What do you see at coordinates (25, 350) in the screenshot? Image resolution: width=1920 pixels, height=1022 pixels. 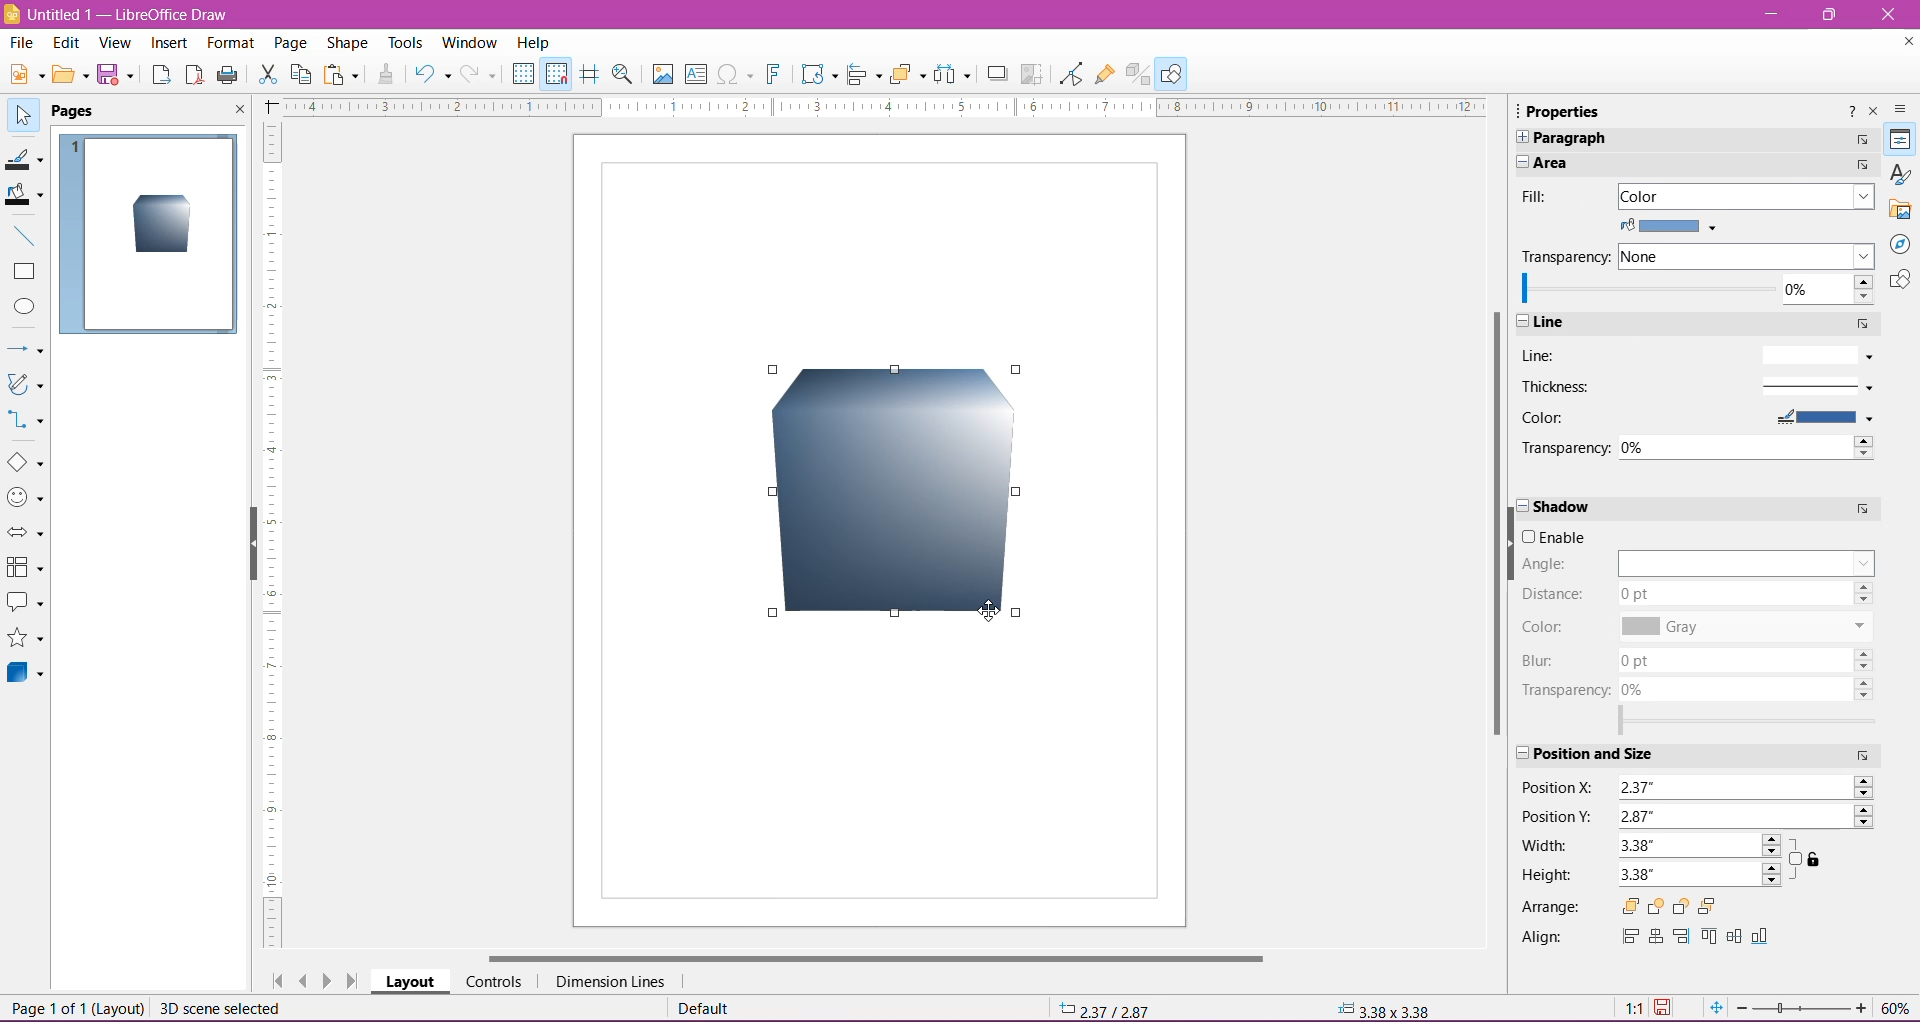 I see `Lines and Arrows` at bounding box center [25, 350].